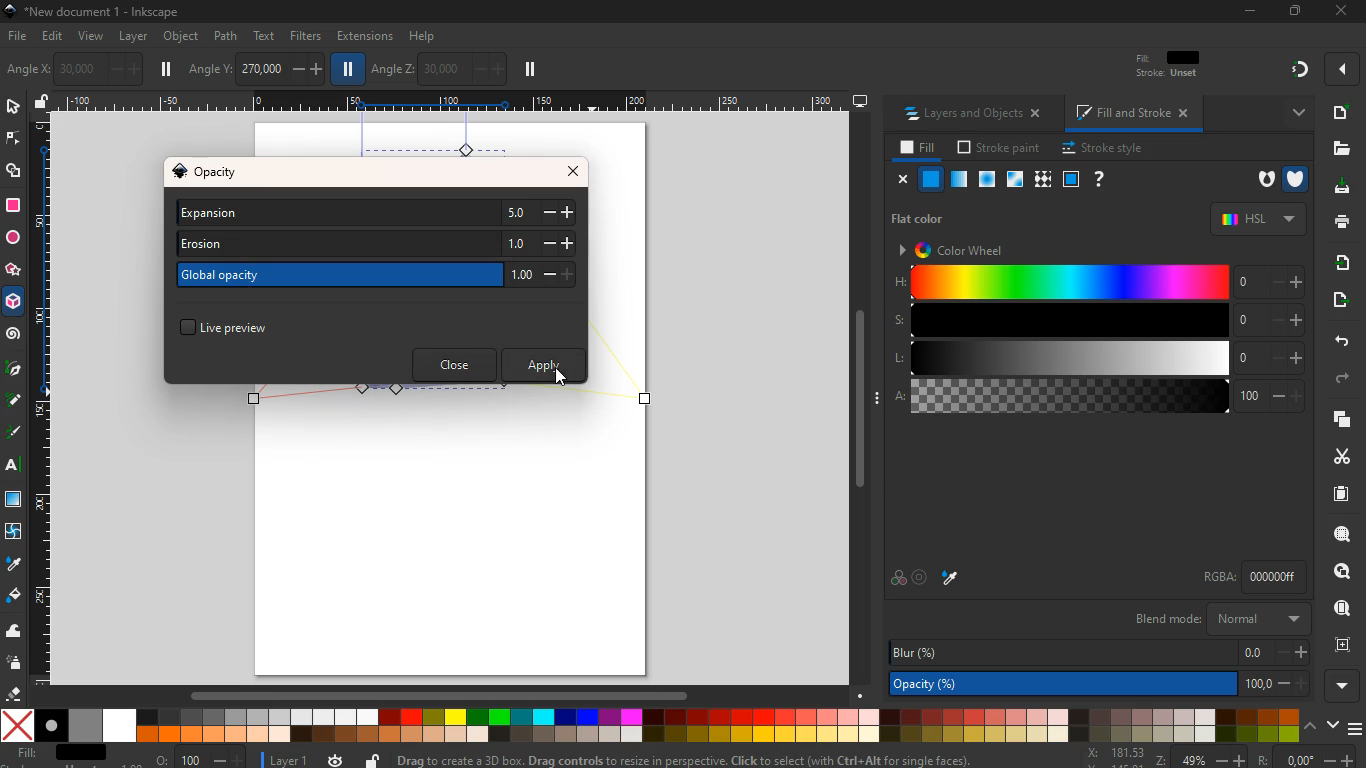 The width and height of the screenshot is (1366, 768). I want to click on screen, so click(16, 502).